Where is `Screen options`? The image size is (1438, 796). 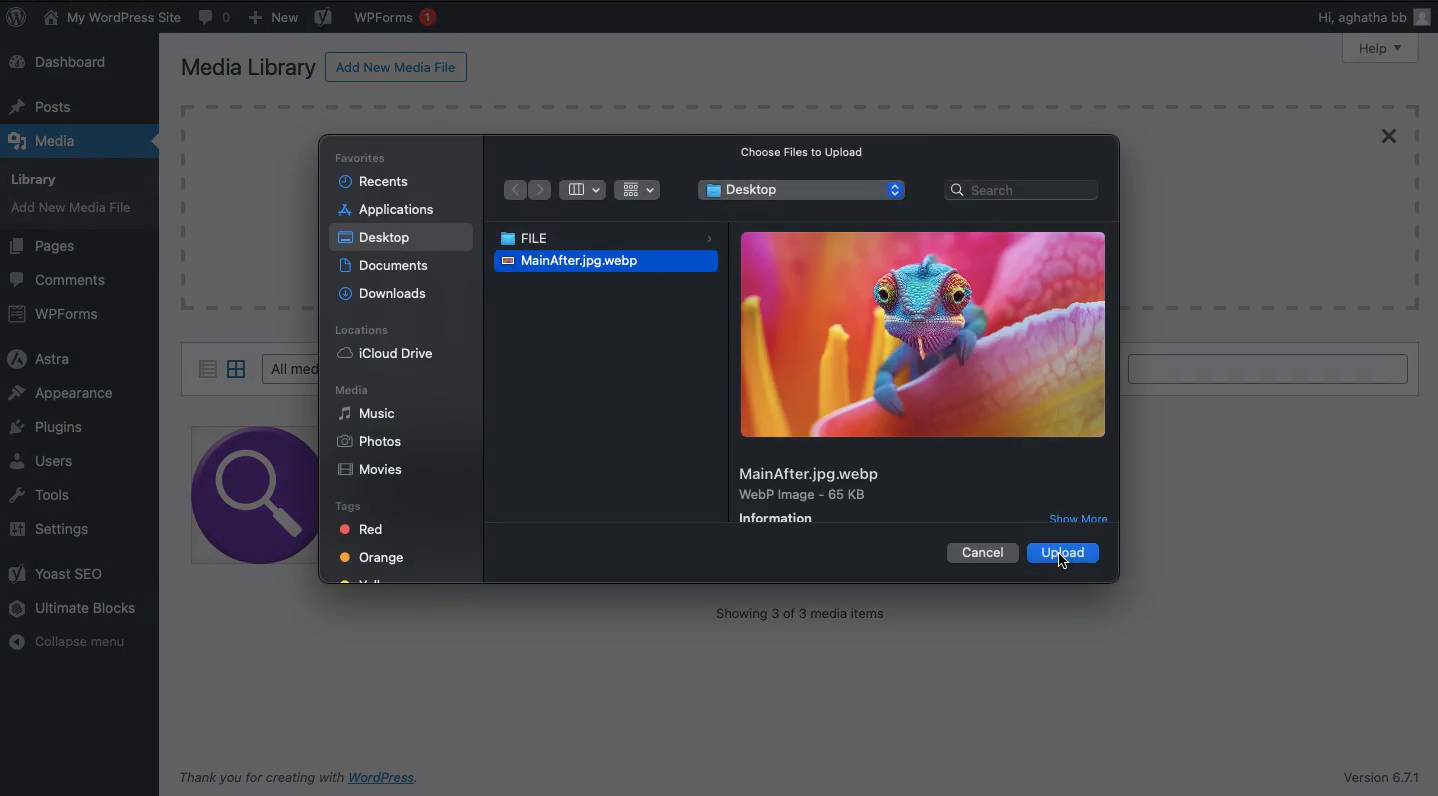
Screen options is located at coordinates (1265, 49).